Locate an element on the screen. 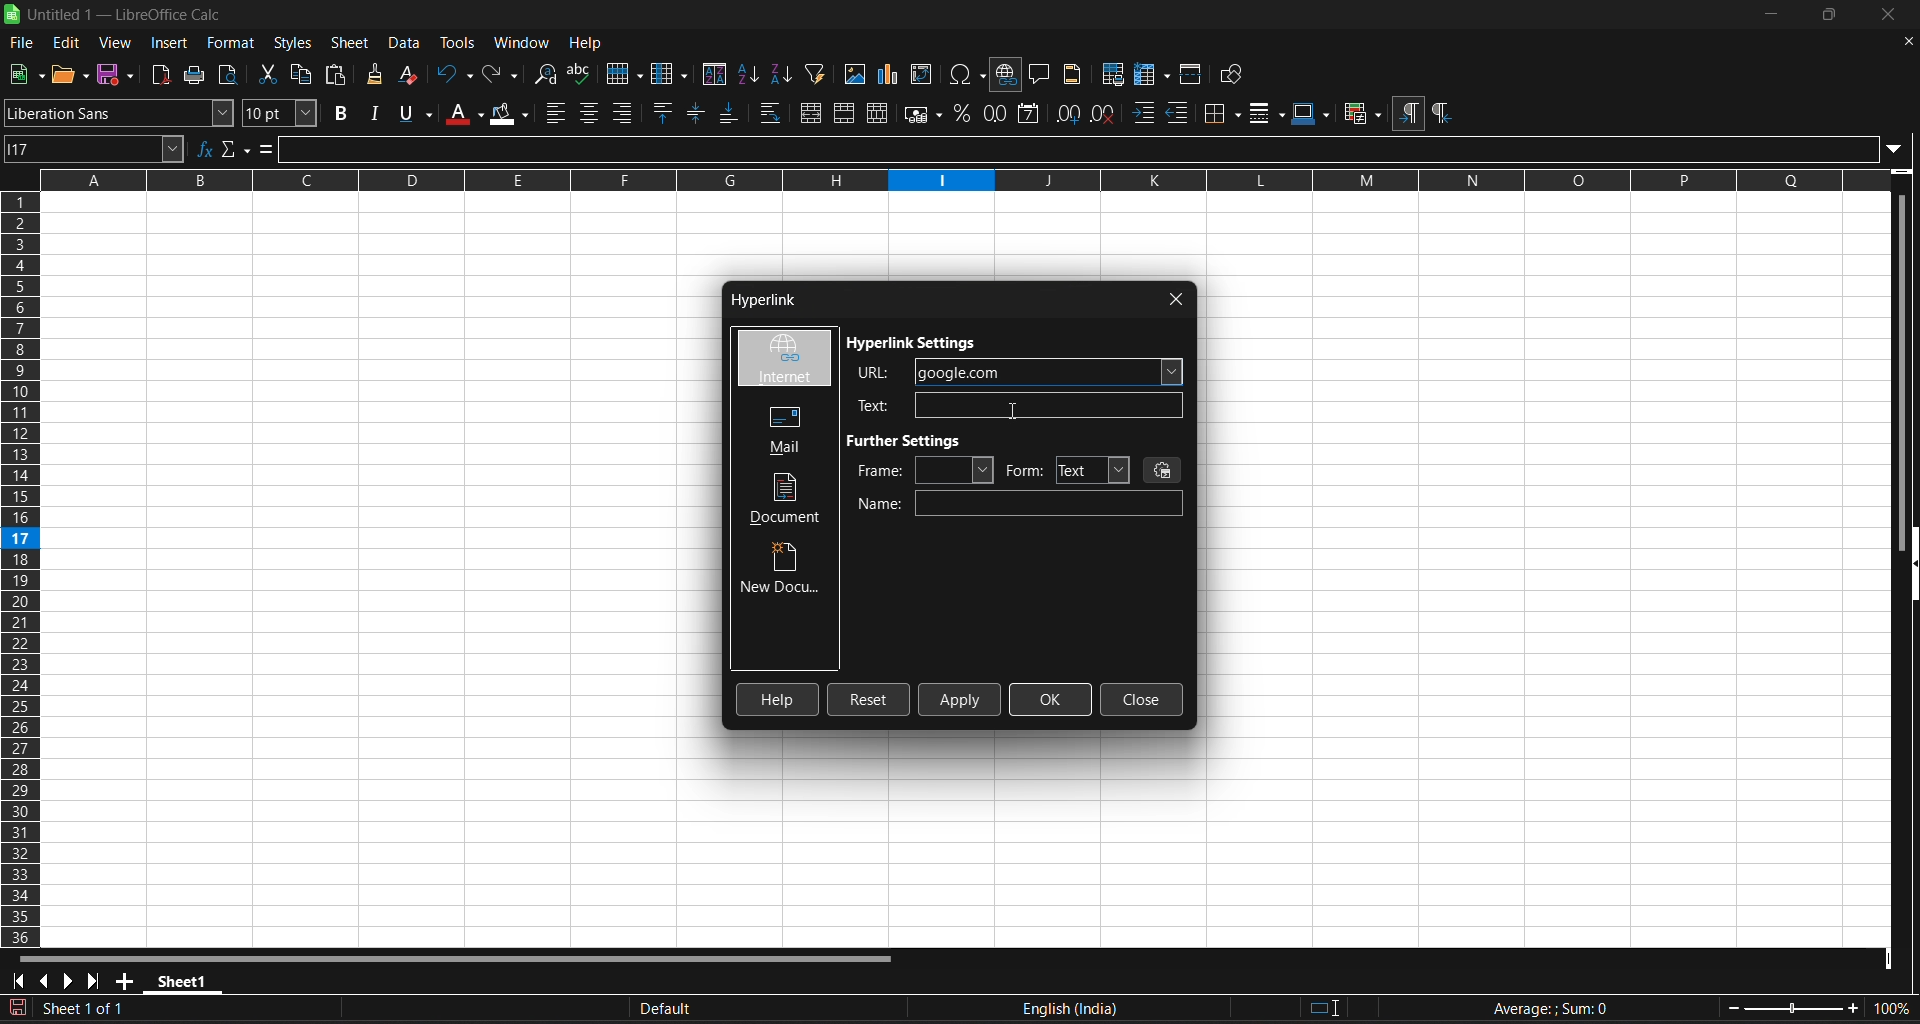 The width and height of the screenshot is (1920, 1024). file is located at coordinates (22, 45).